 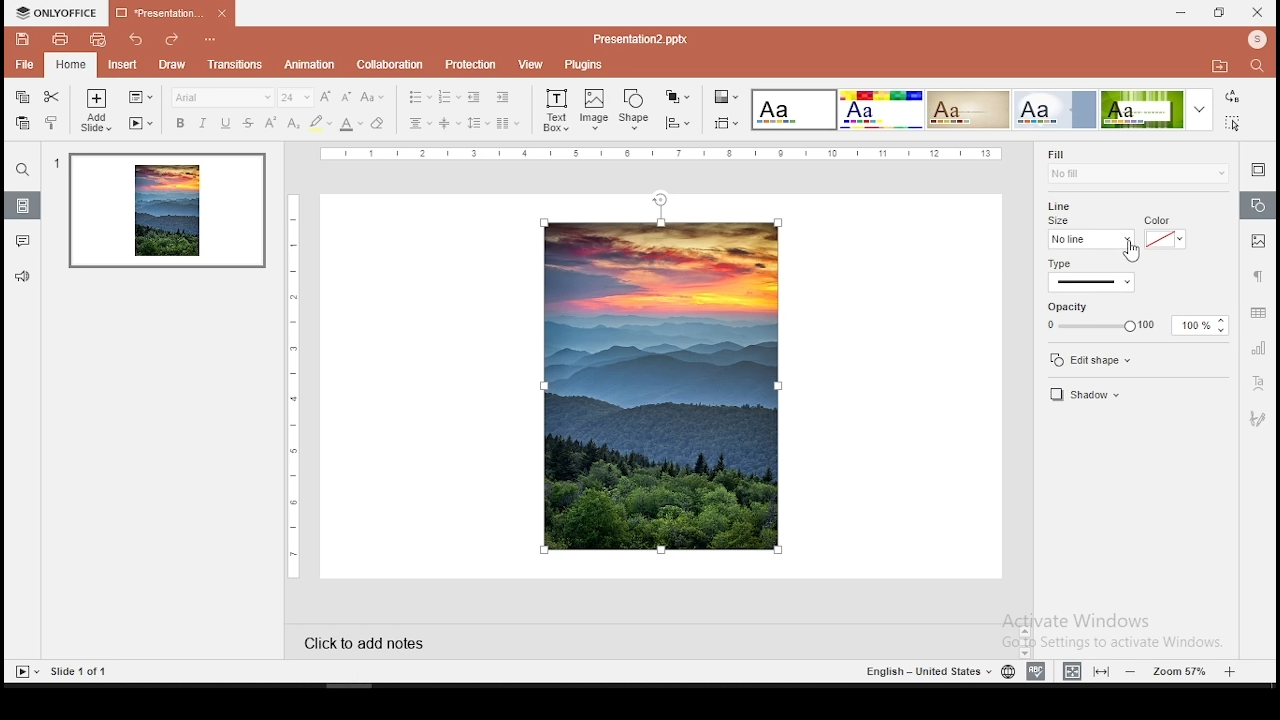 What do you see at coordinates (1124, 274) in the screenshot?
I see `type` at bounding box center [1124, 274].